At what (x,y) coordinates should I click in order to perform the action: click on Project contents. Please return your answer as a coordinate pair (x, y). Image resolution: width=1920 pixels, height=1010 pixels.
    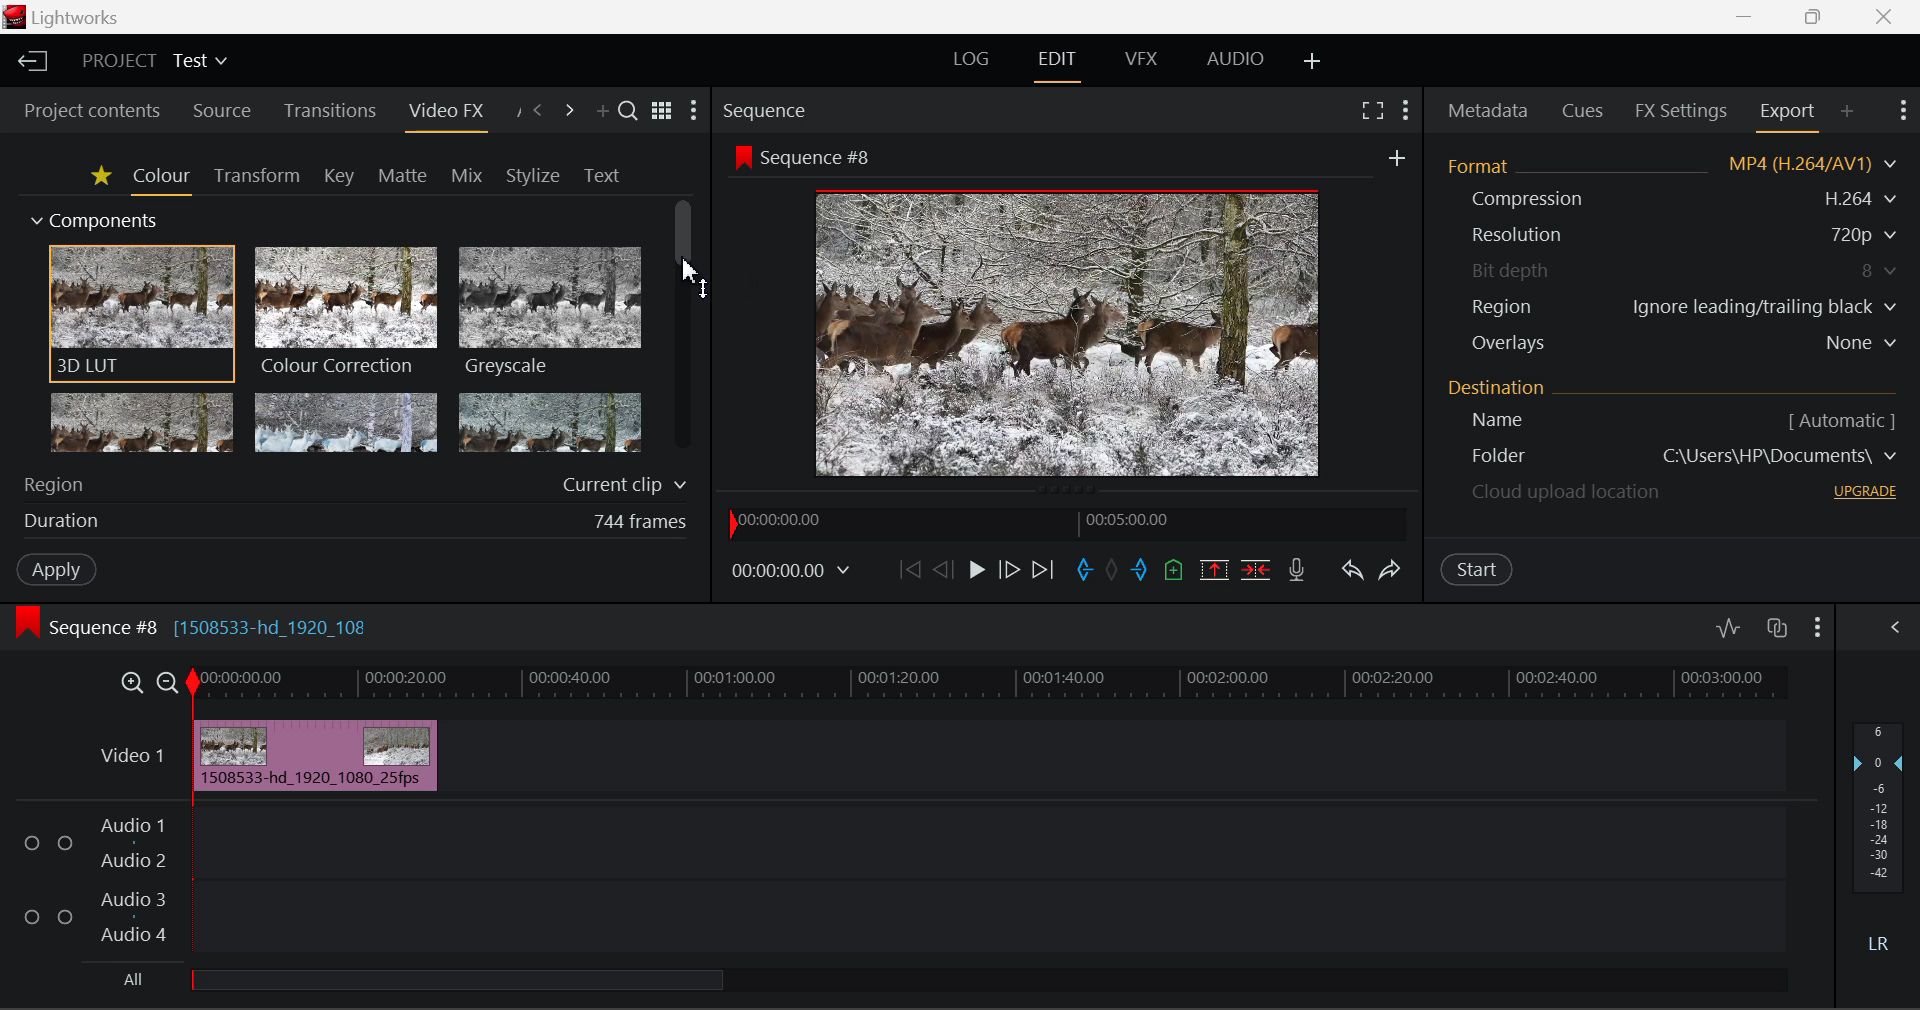
    Looking at the image, I should click on (83, 113).